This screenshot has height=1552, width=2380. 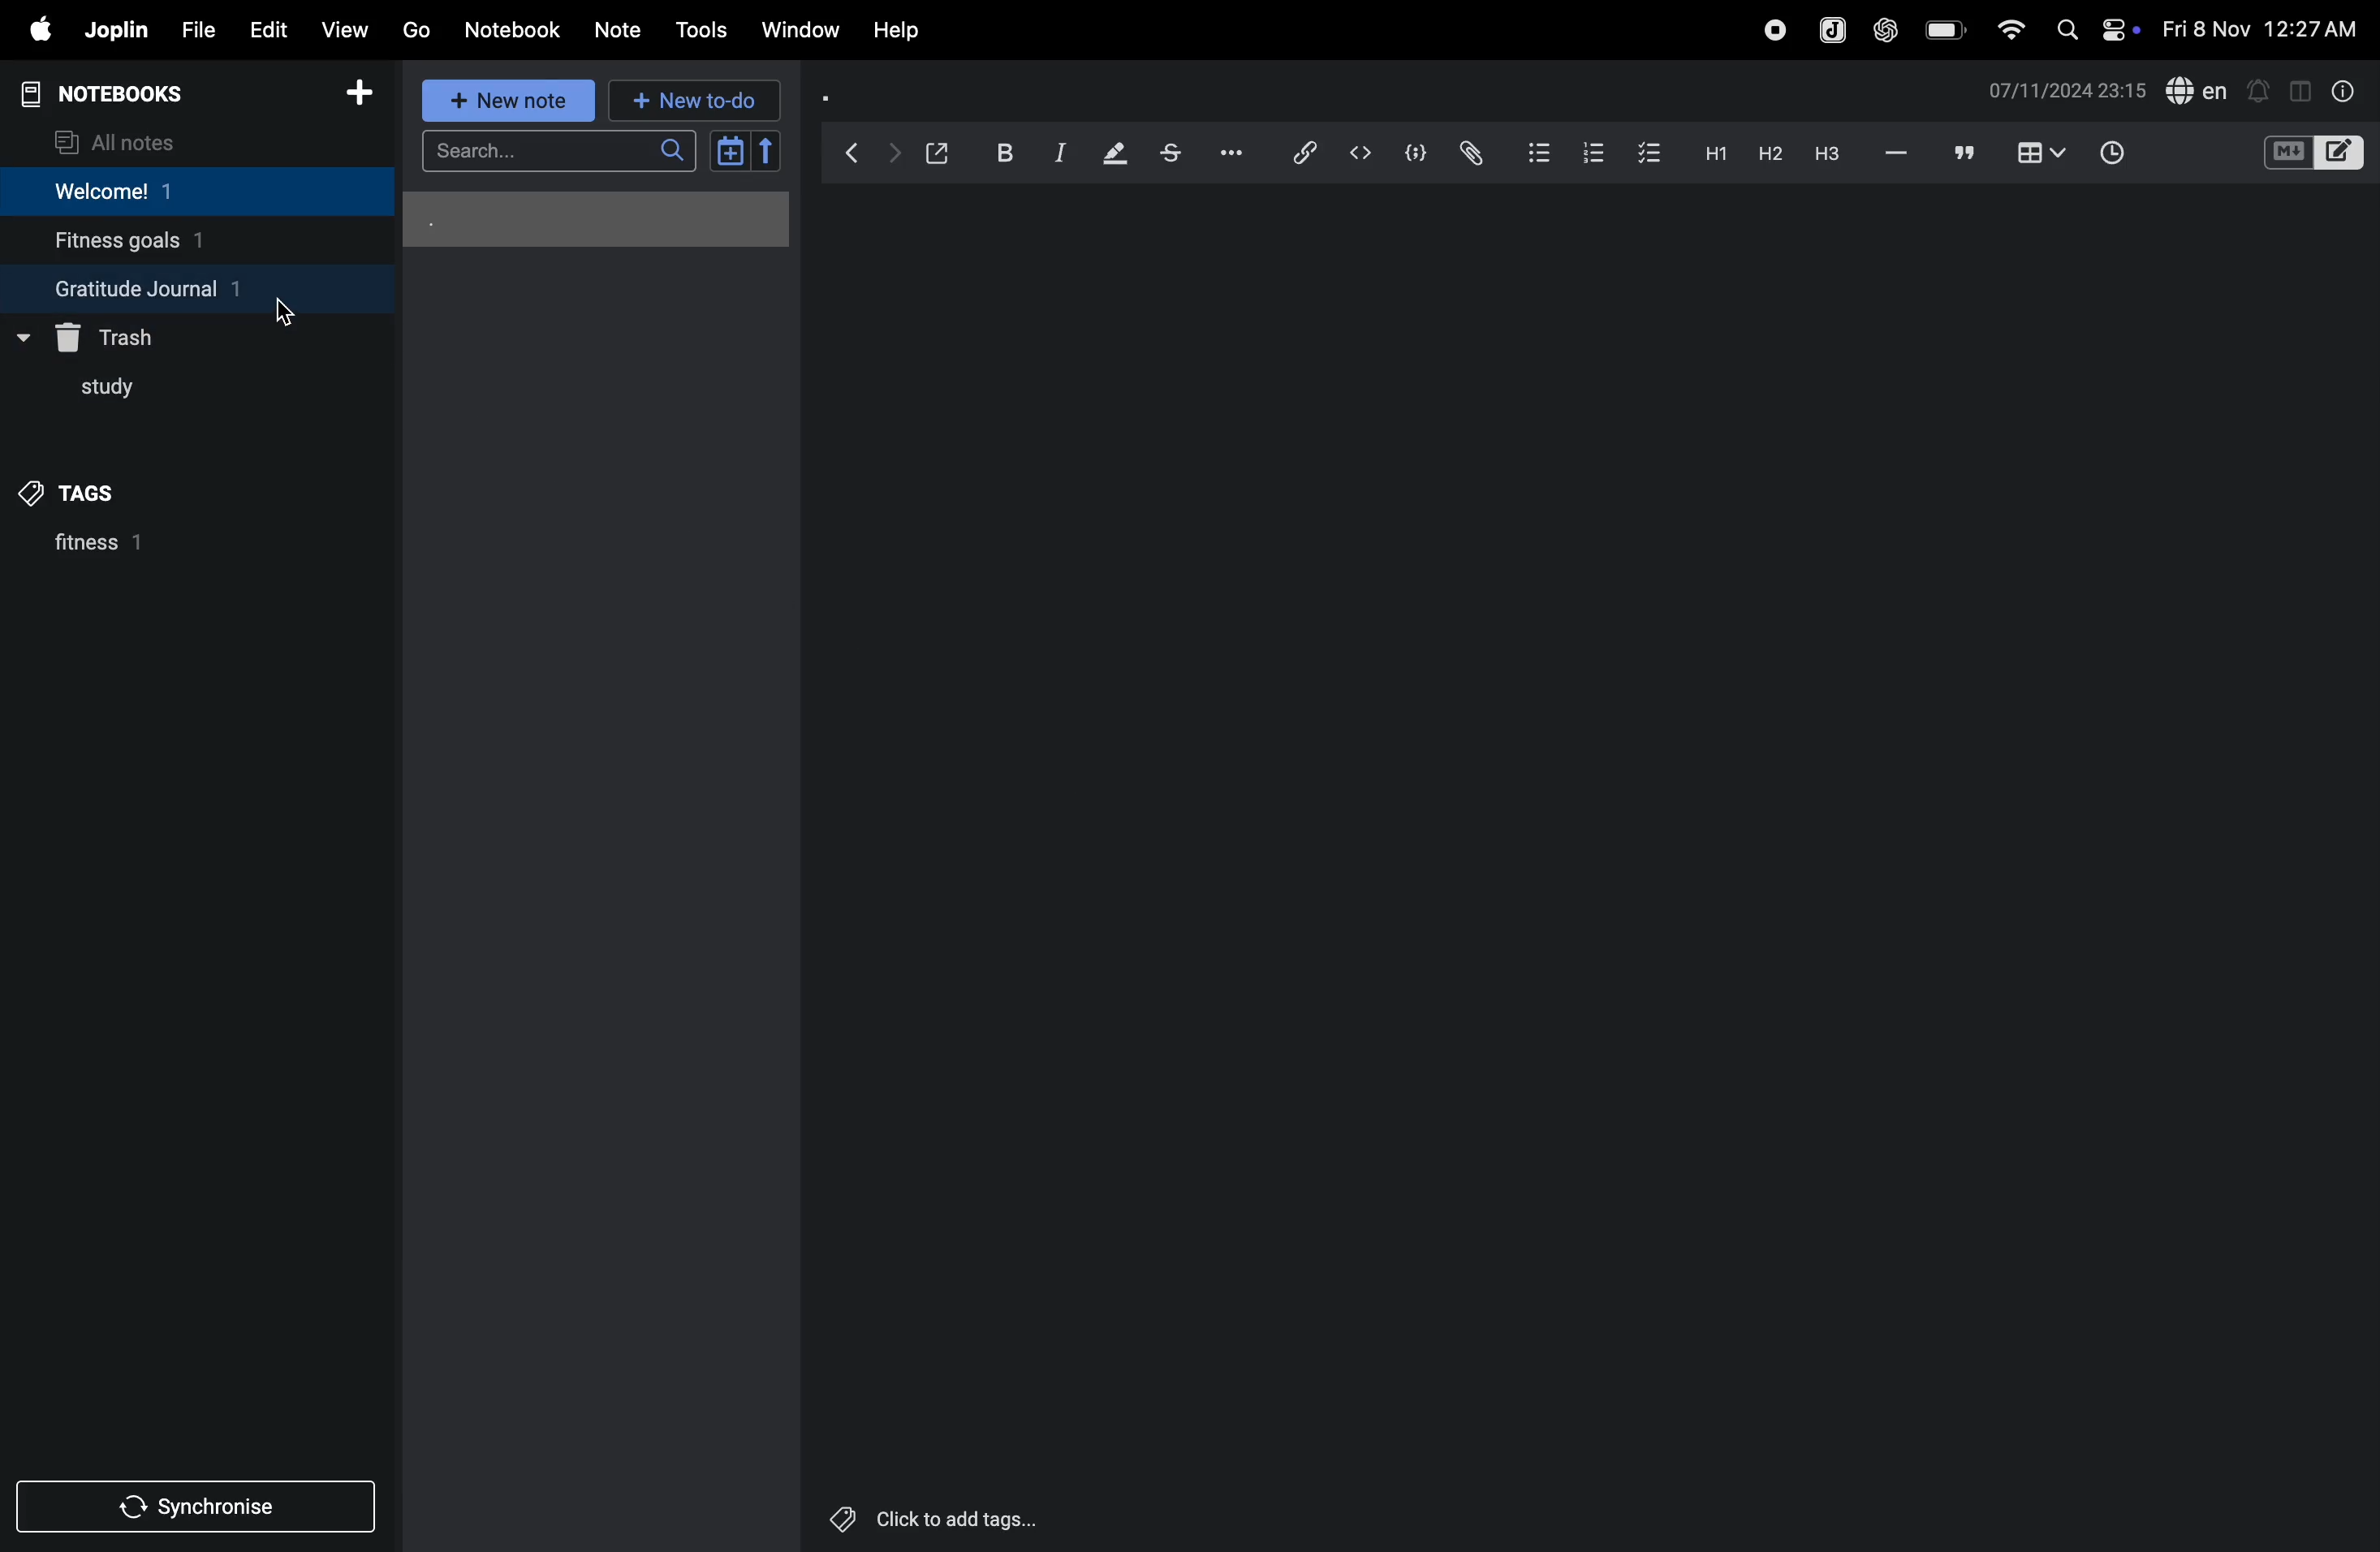 What do you see at coordinates (85, 493) in the screenshot?
I see `tags ` at bounding box center [85, 493].